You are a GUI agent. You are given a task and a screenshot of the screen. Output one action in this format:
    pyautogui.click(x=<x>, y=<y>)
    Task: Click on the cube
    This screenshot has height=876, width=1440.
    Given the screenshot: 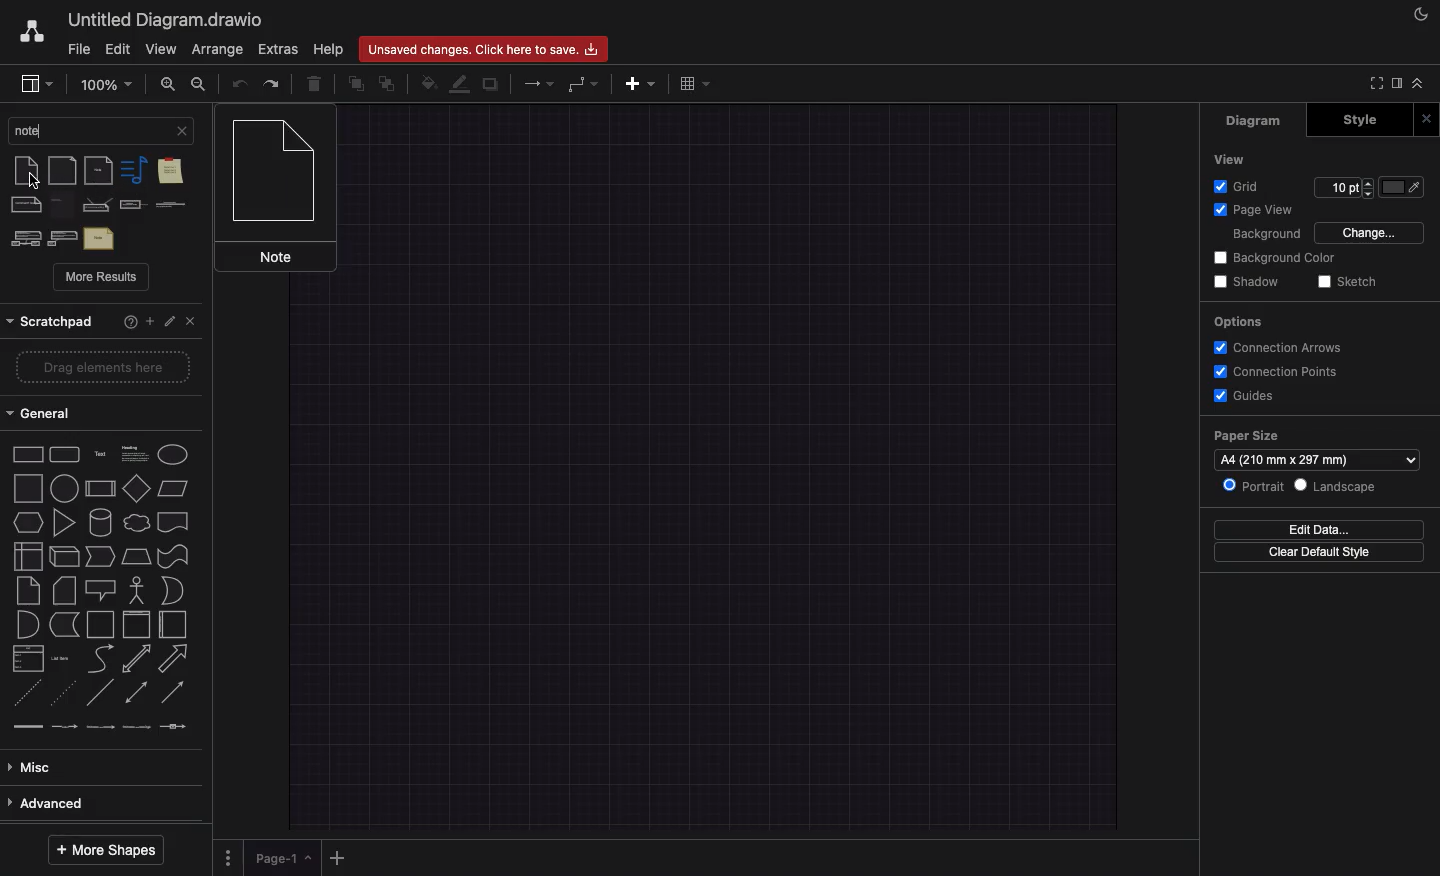 What is the action you would take?
    pyautogui.click(x=64, y=557)
    